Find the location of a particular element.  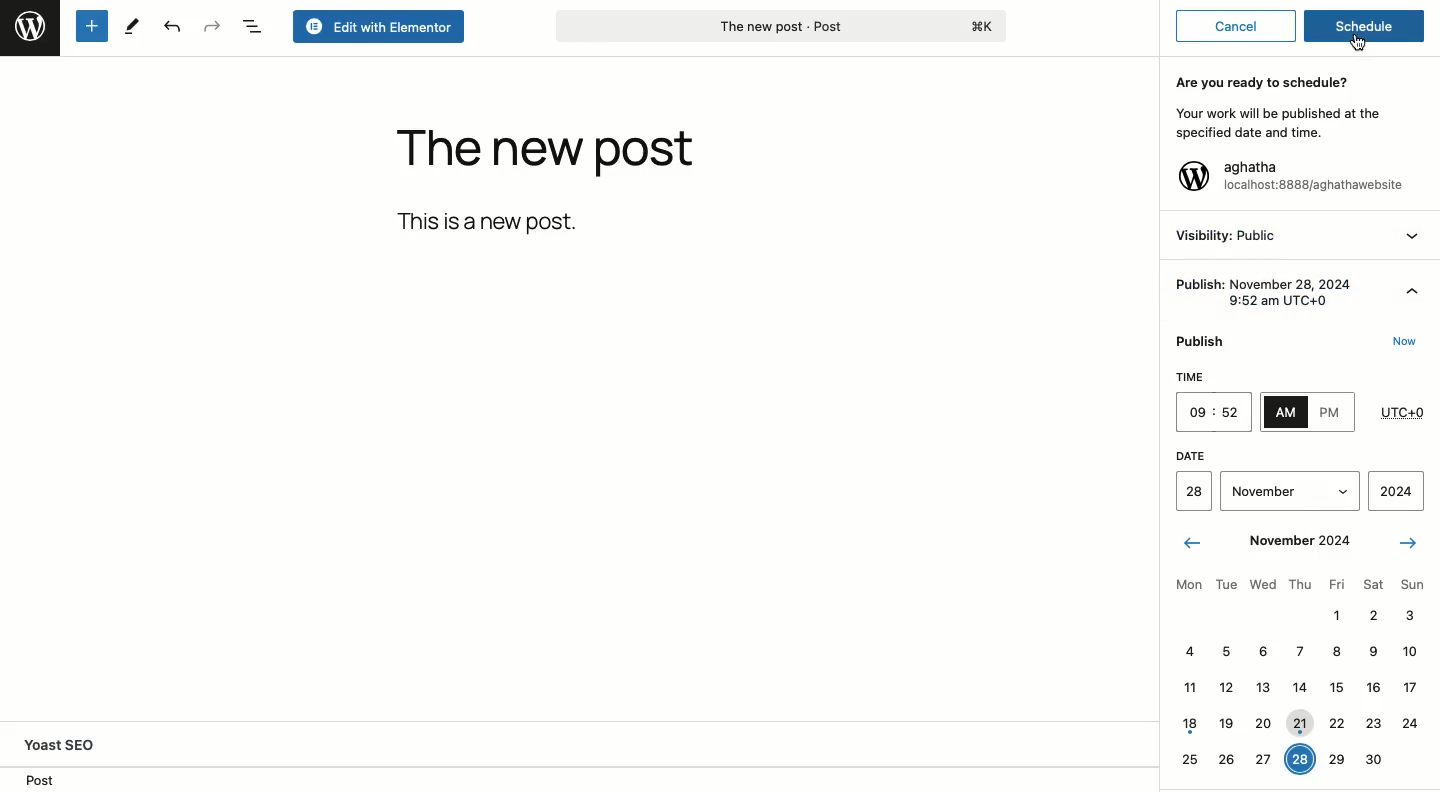

28 is located at coordinates (1300, 759).